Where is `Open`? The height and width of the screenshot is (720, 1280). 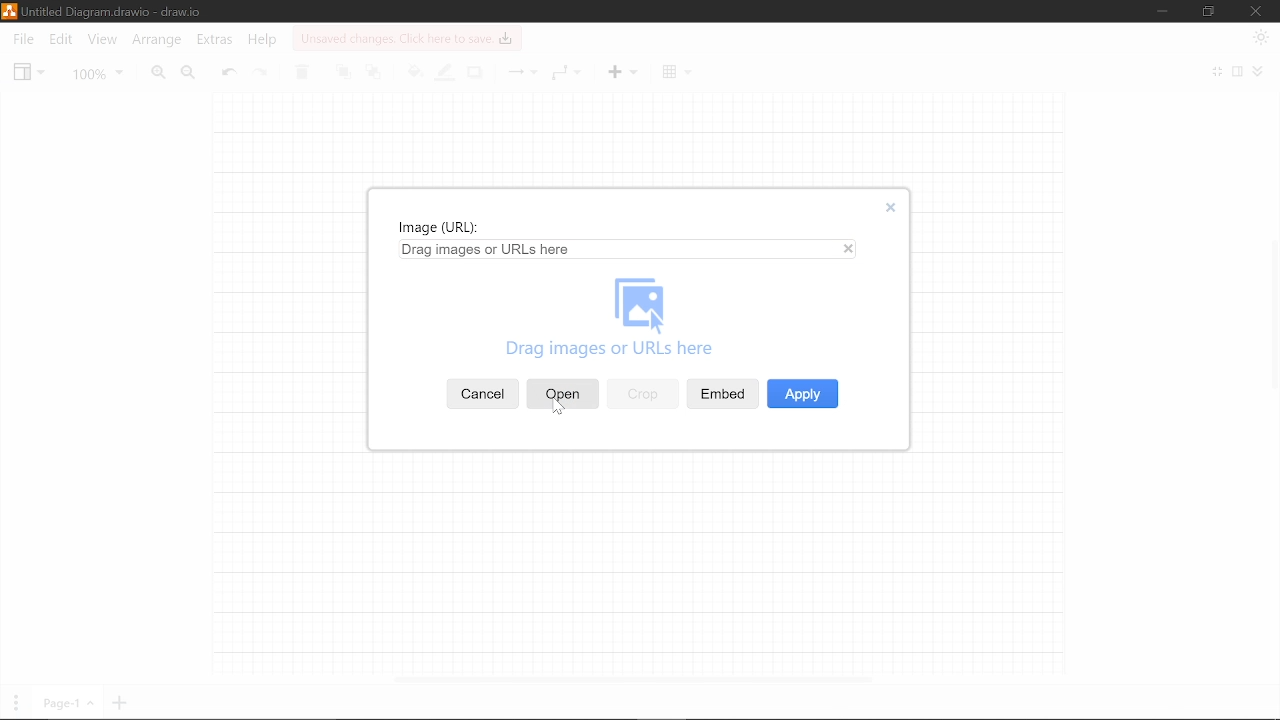
Open is located at coordinates (562, 393).